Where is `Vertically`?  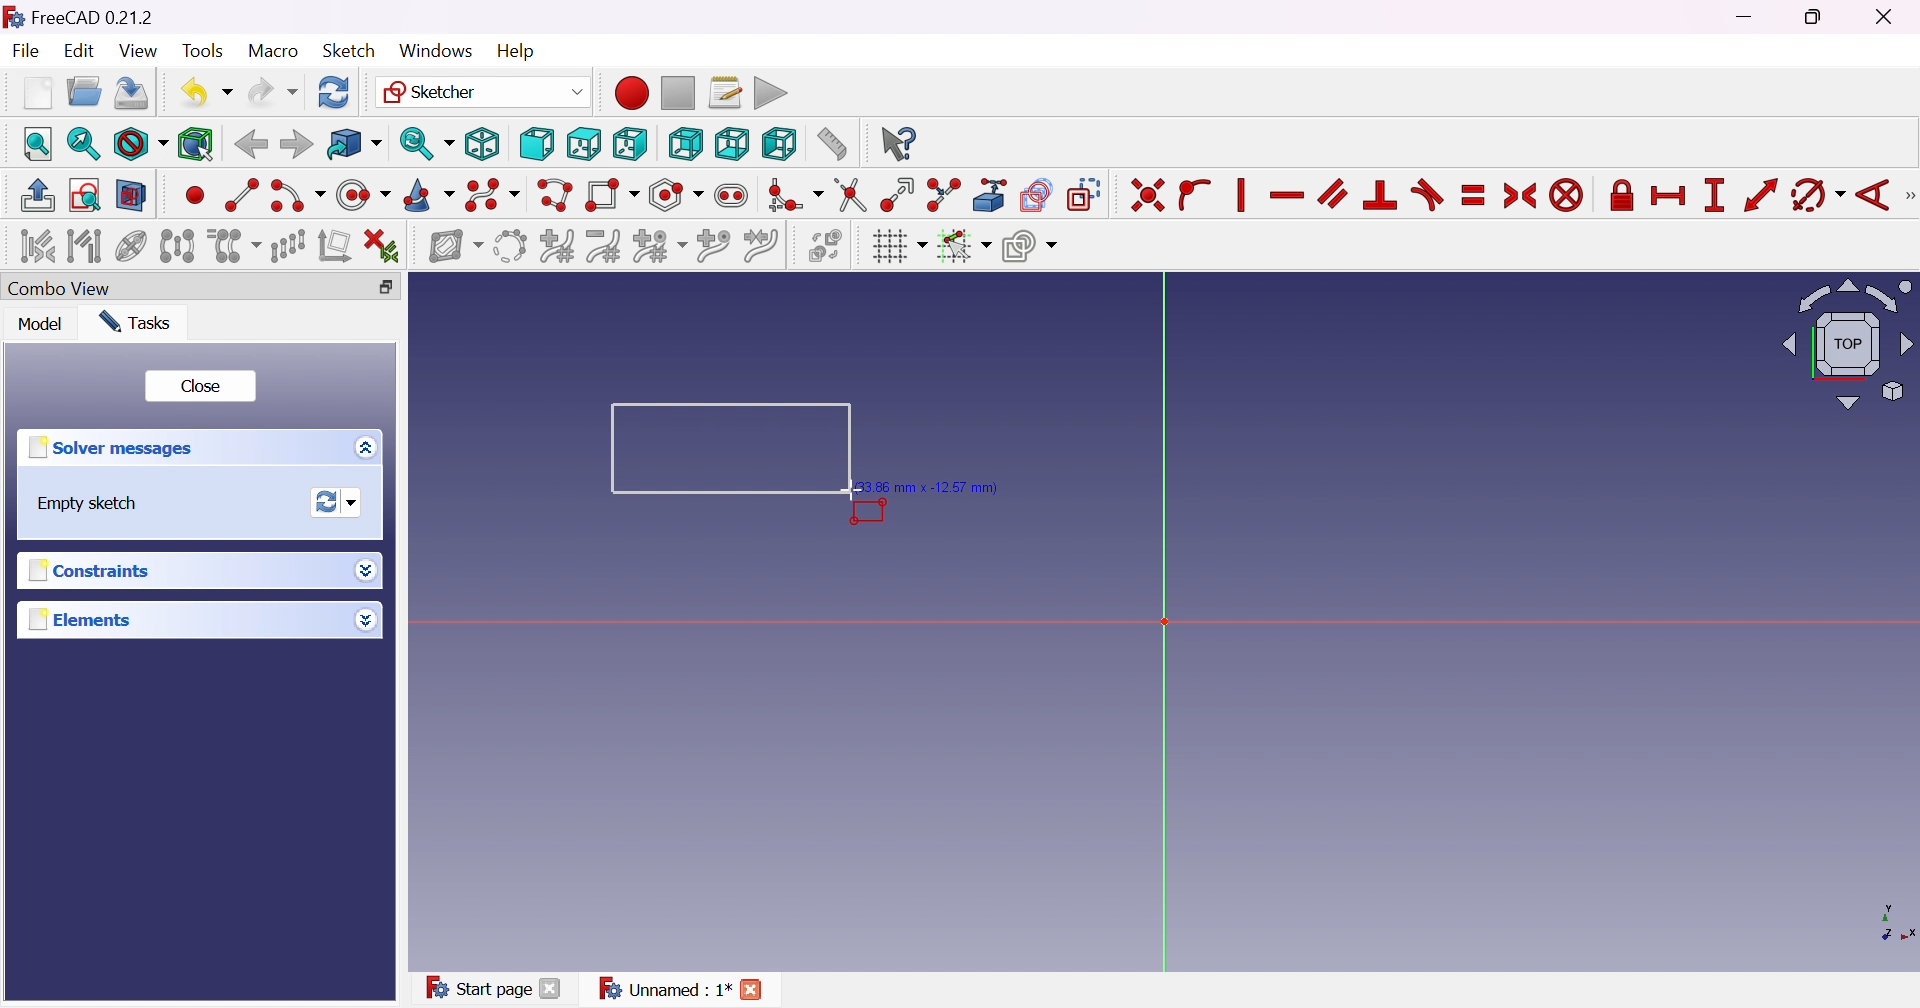 Vertically is located at coordinates (1239, 195).